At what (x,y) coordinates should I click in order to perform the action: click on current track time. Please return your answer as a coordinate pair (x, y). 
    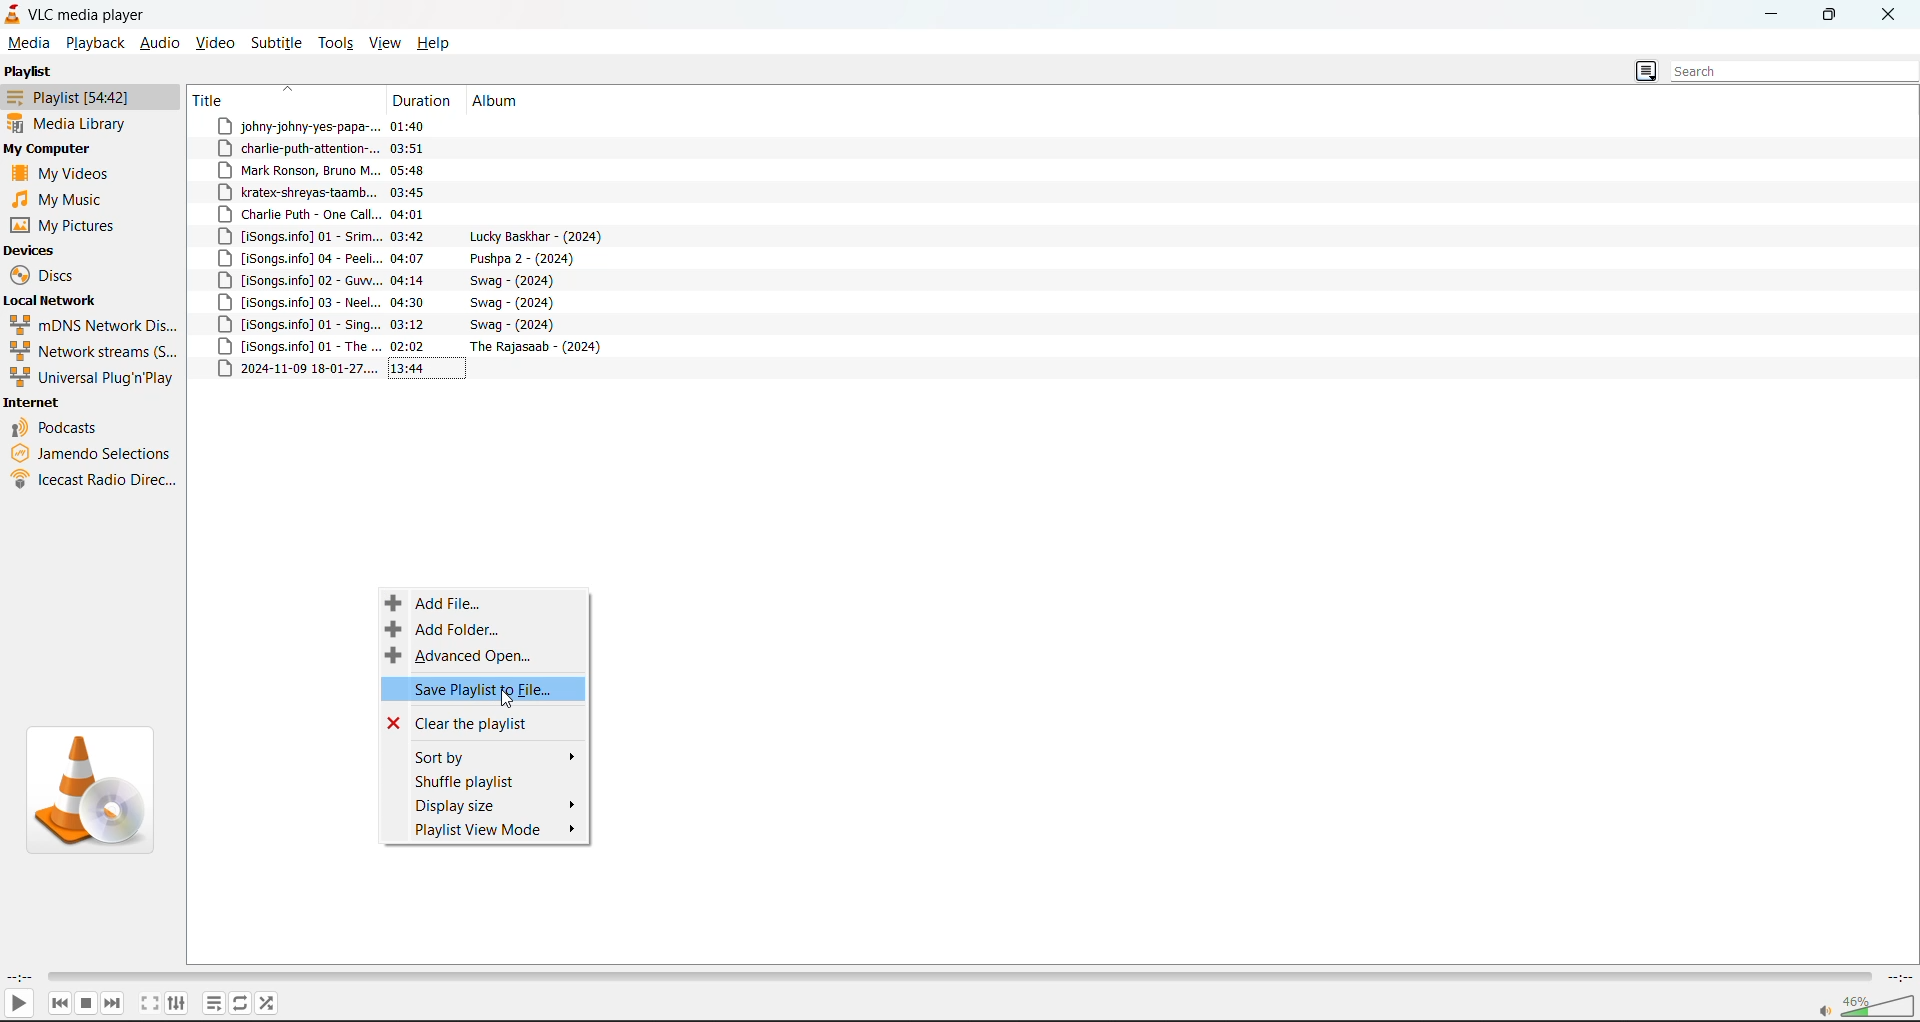
    Looking at the image, I should click on (25, 975).